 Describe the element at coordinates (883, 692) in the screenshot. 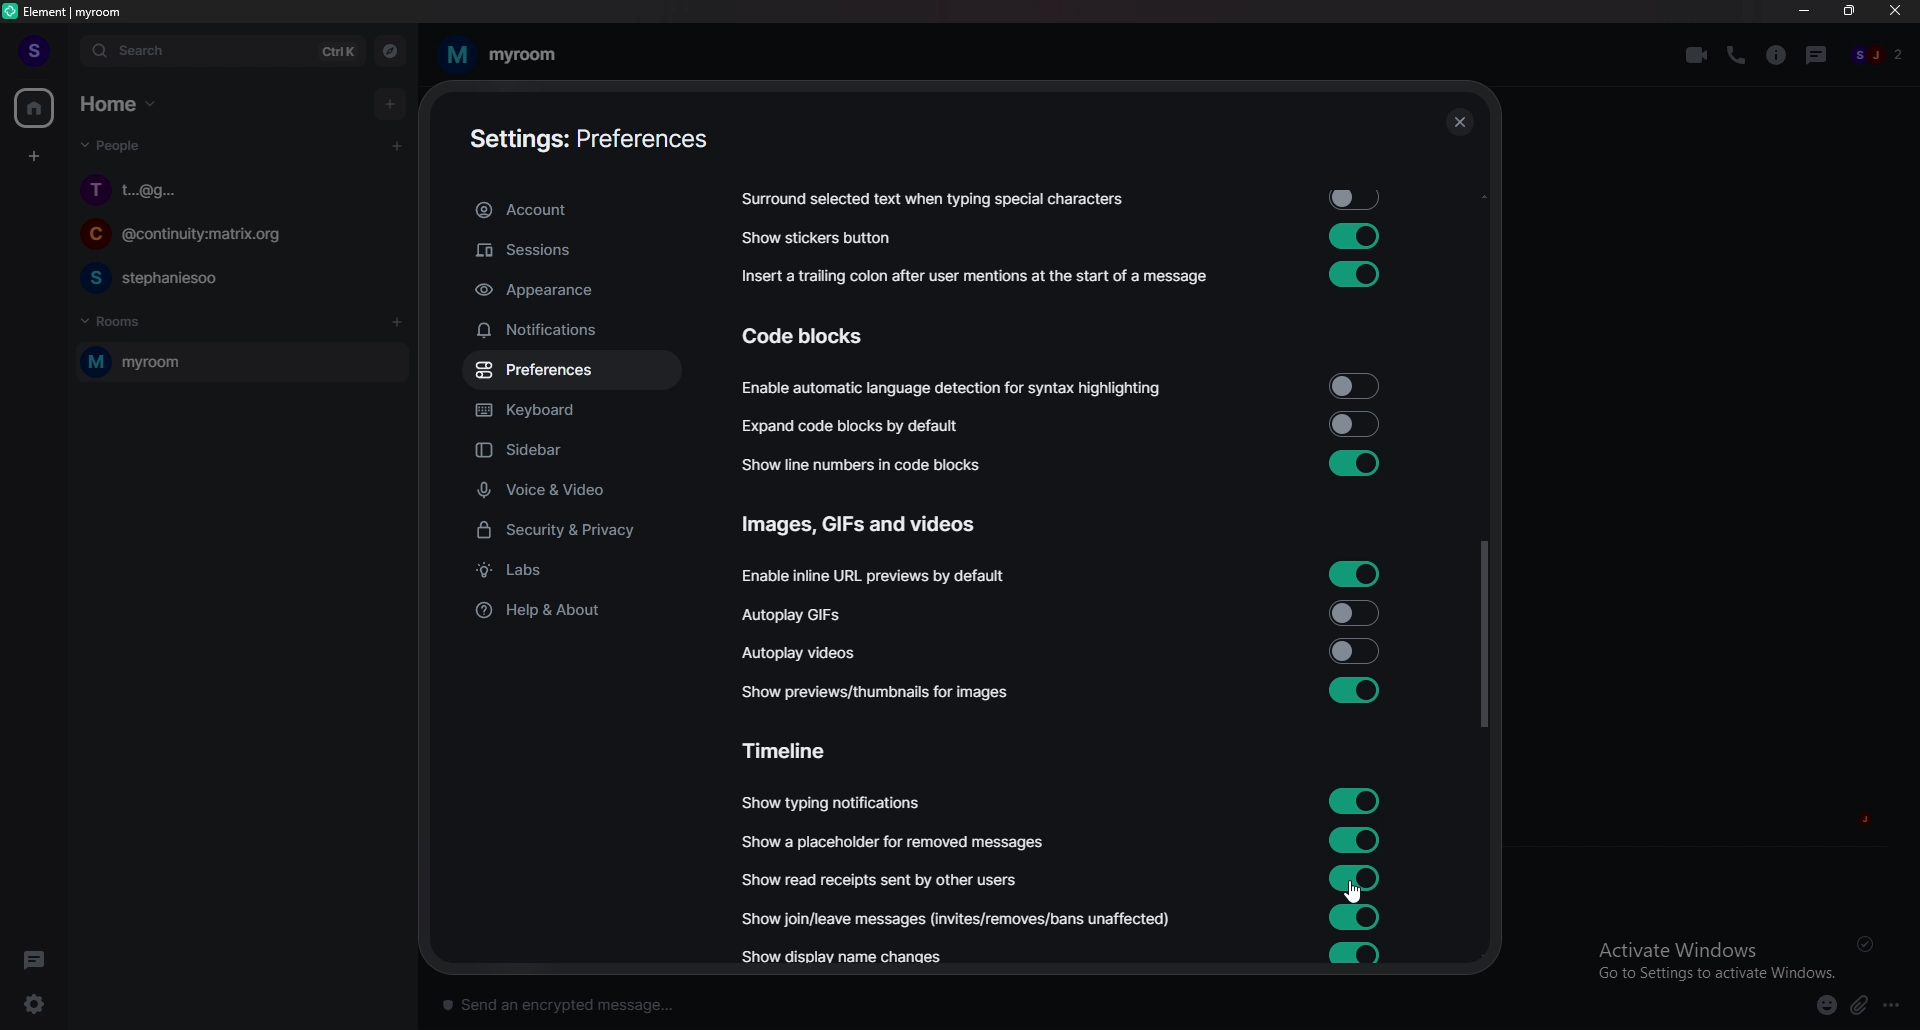

I see `show previews for images` at that location.